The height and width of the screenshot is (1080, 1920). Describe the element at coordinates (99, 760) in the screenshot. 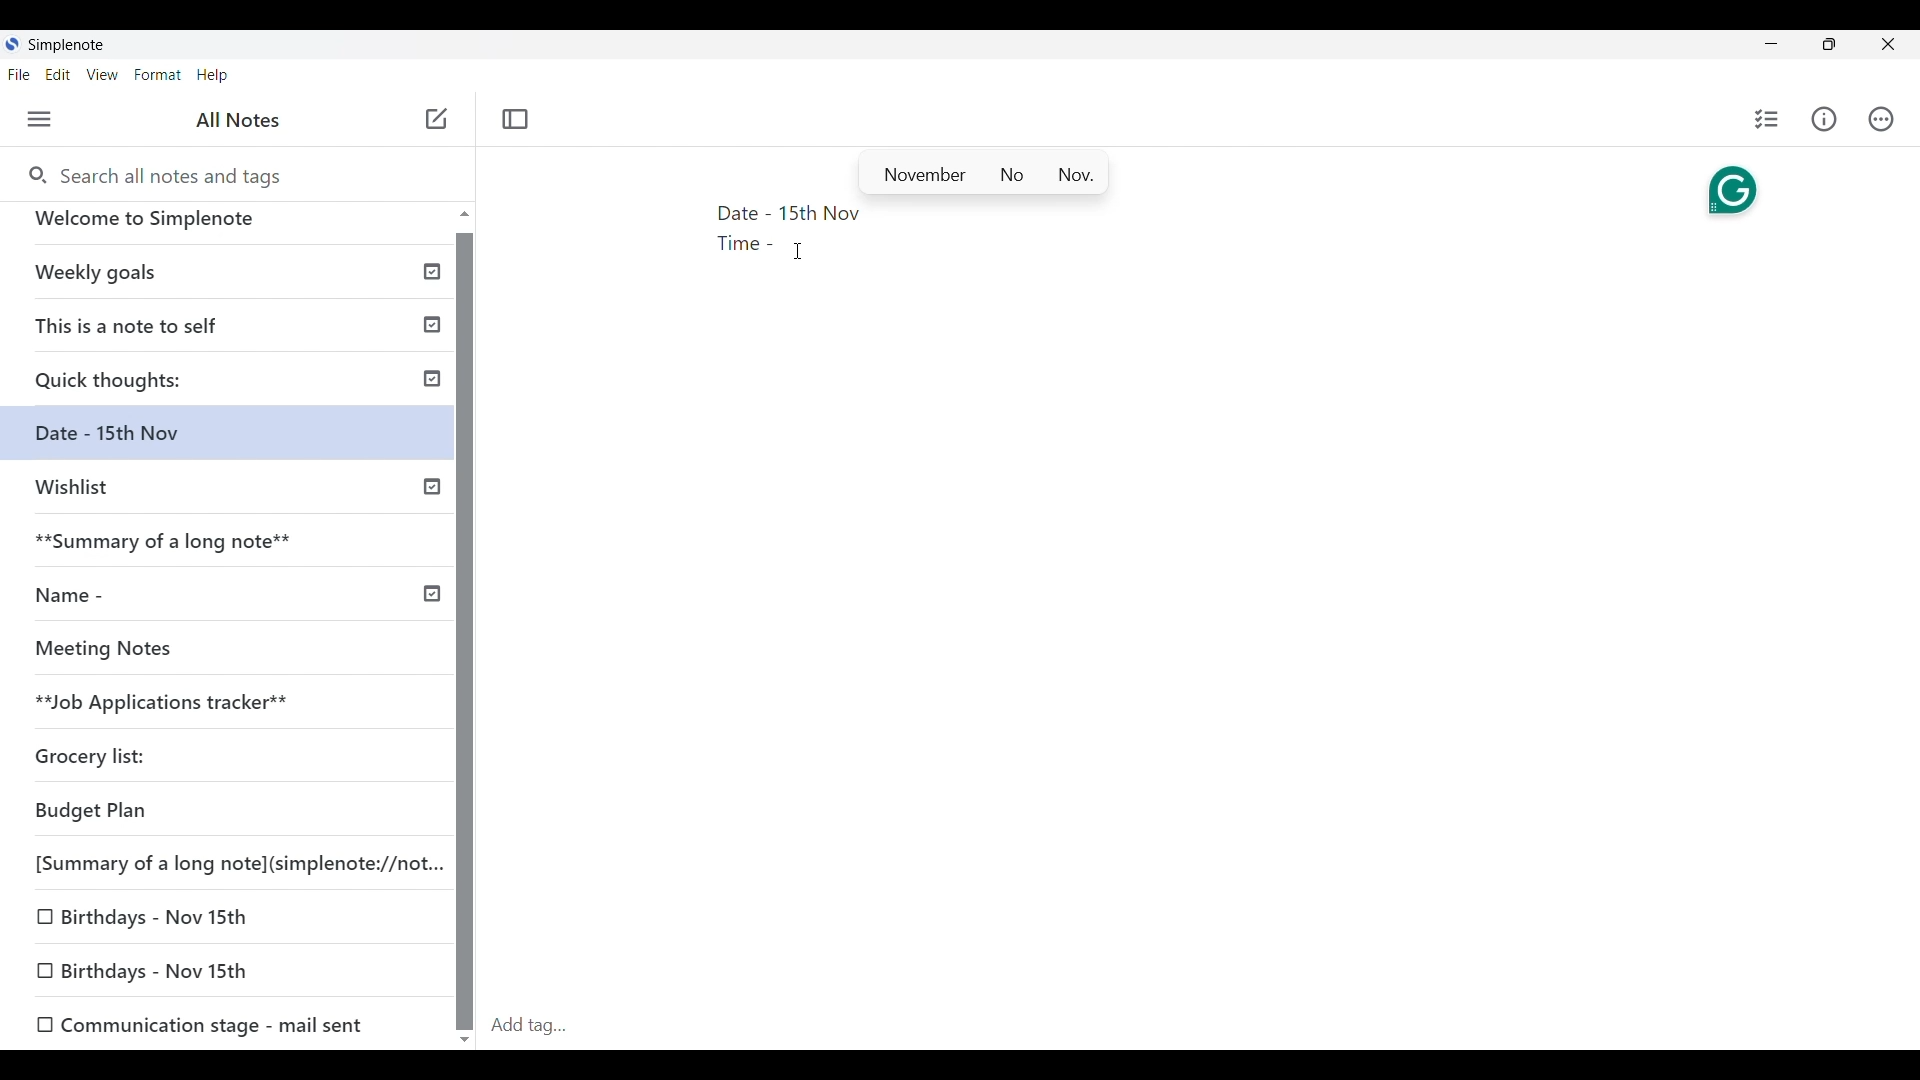

I see `Unpublished note` at that location.